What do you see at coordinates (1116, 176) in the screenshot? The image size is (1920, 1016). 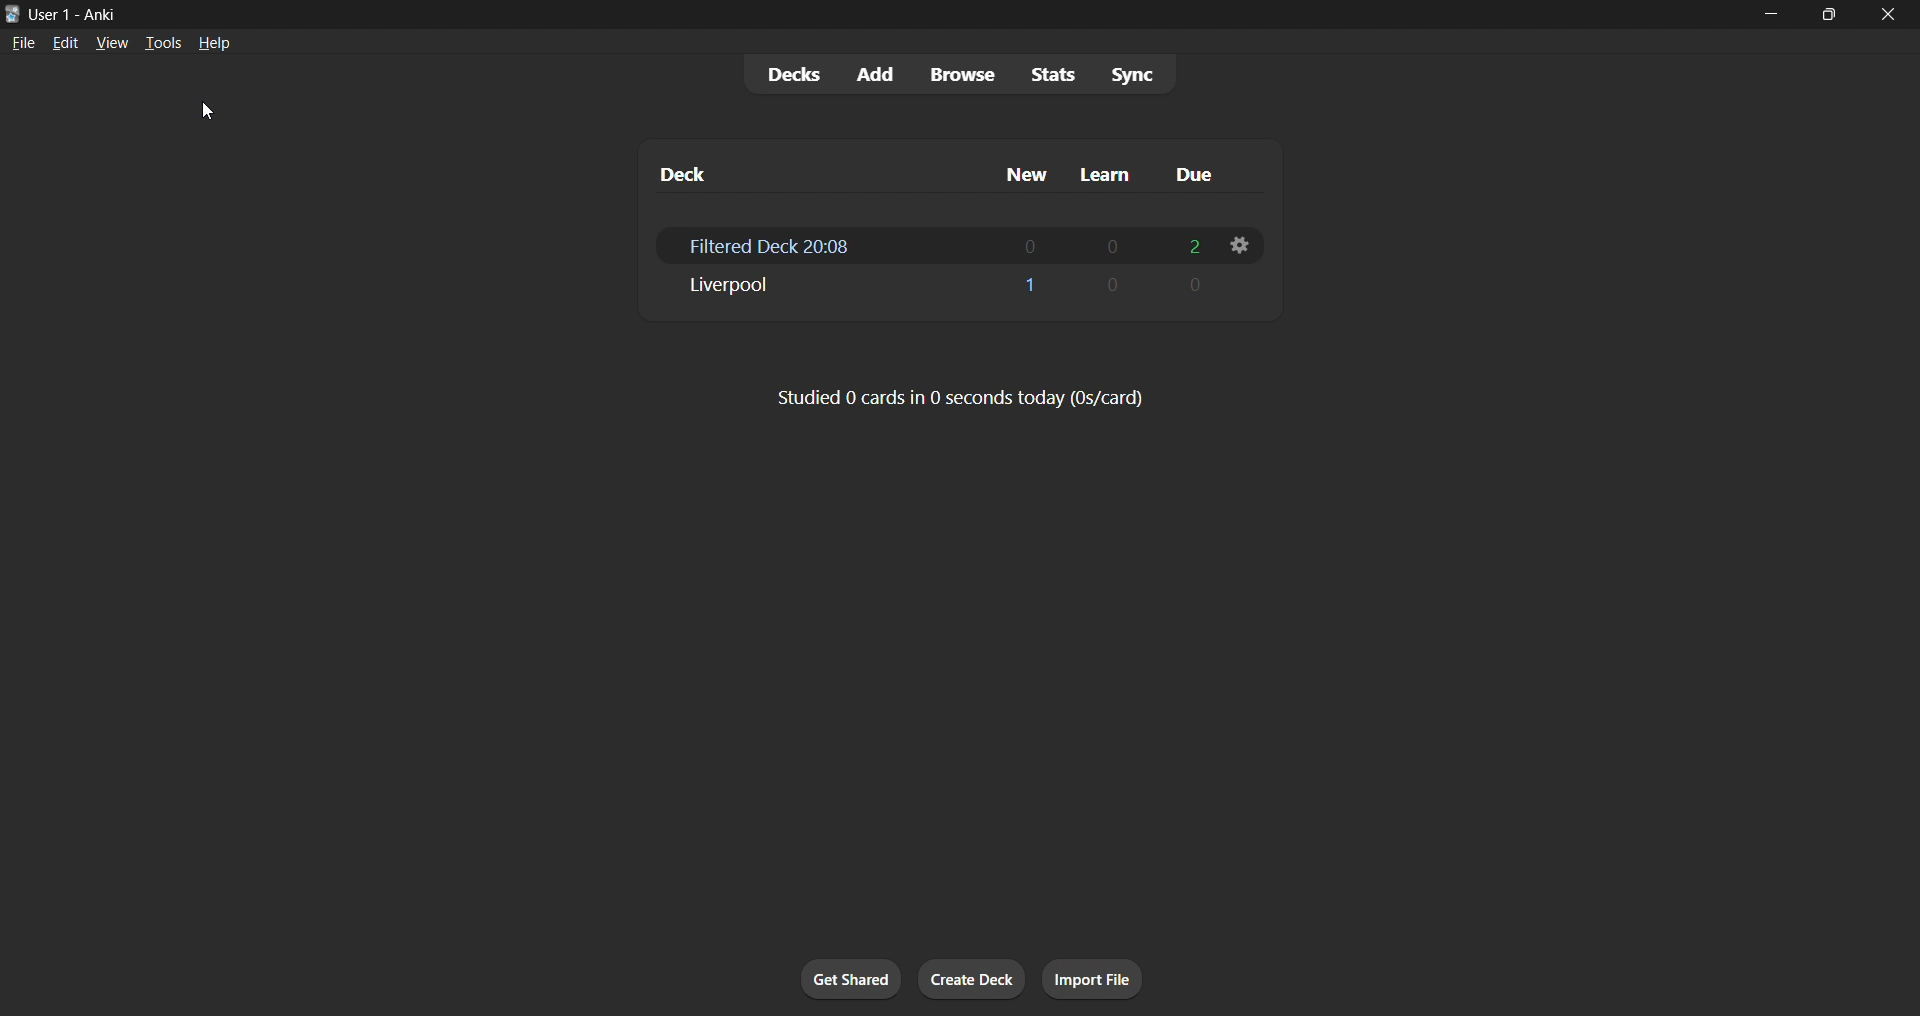 I see `learn column` at bounding box center [1116, 176].